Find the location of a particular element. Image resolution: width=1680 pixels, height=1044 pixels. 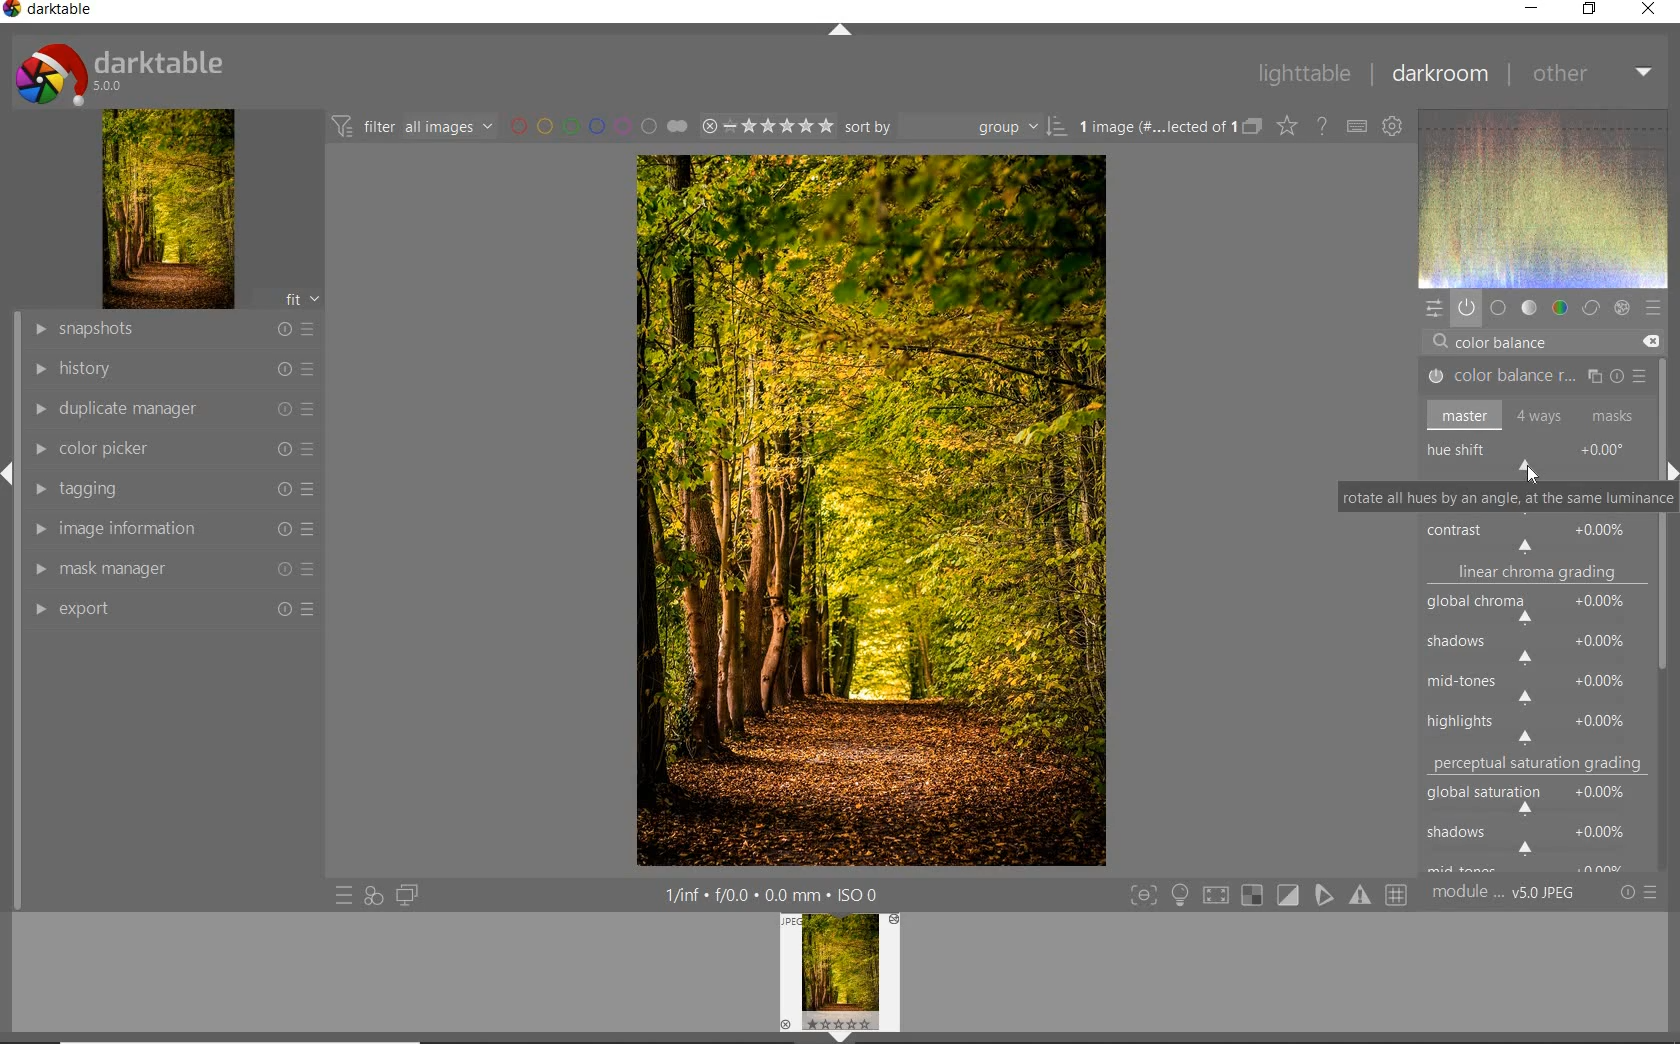

shadows is located at coordinates (1533, 649).